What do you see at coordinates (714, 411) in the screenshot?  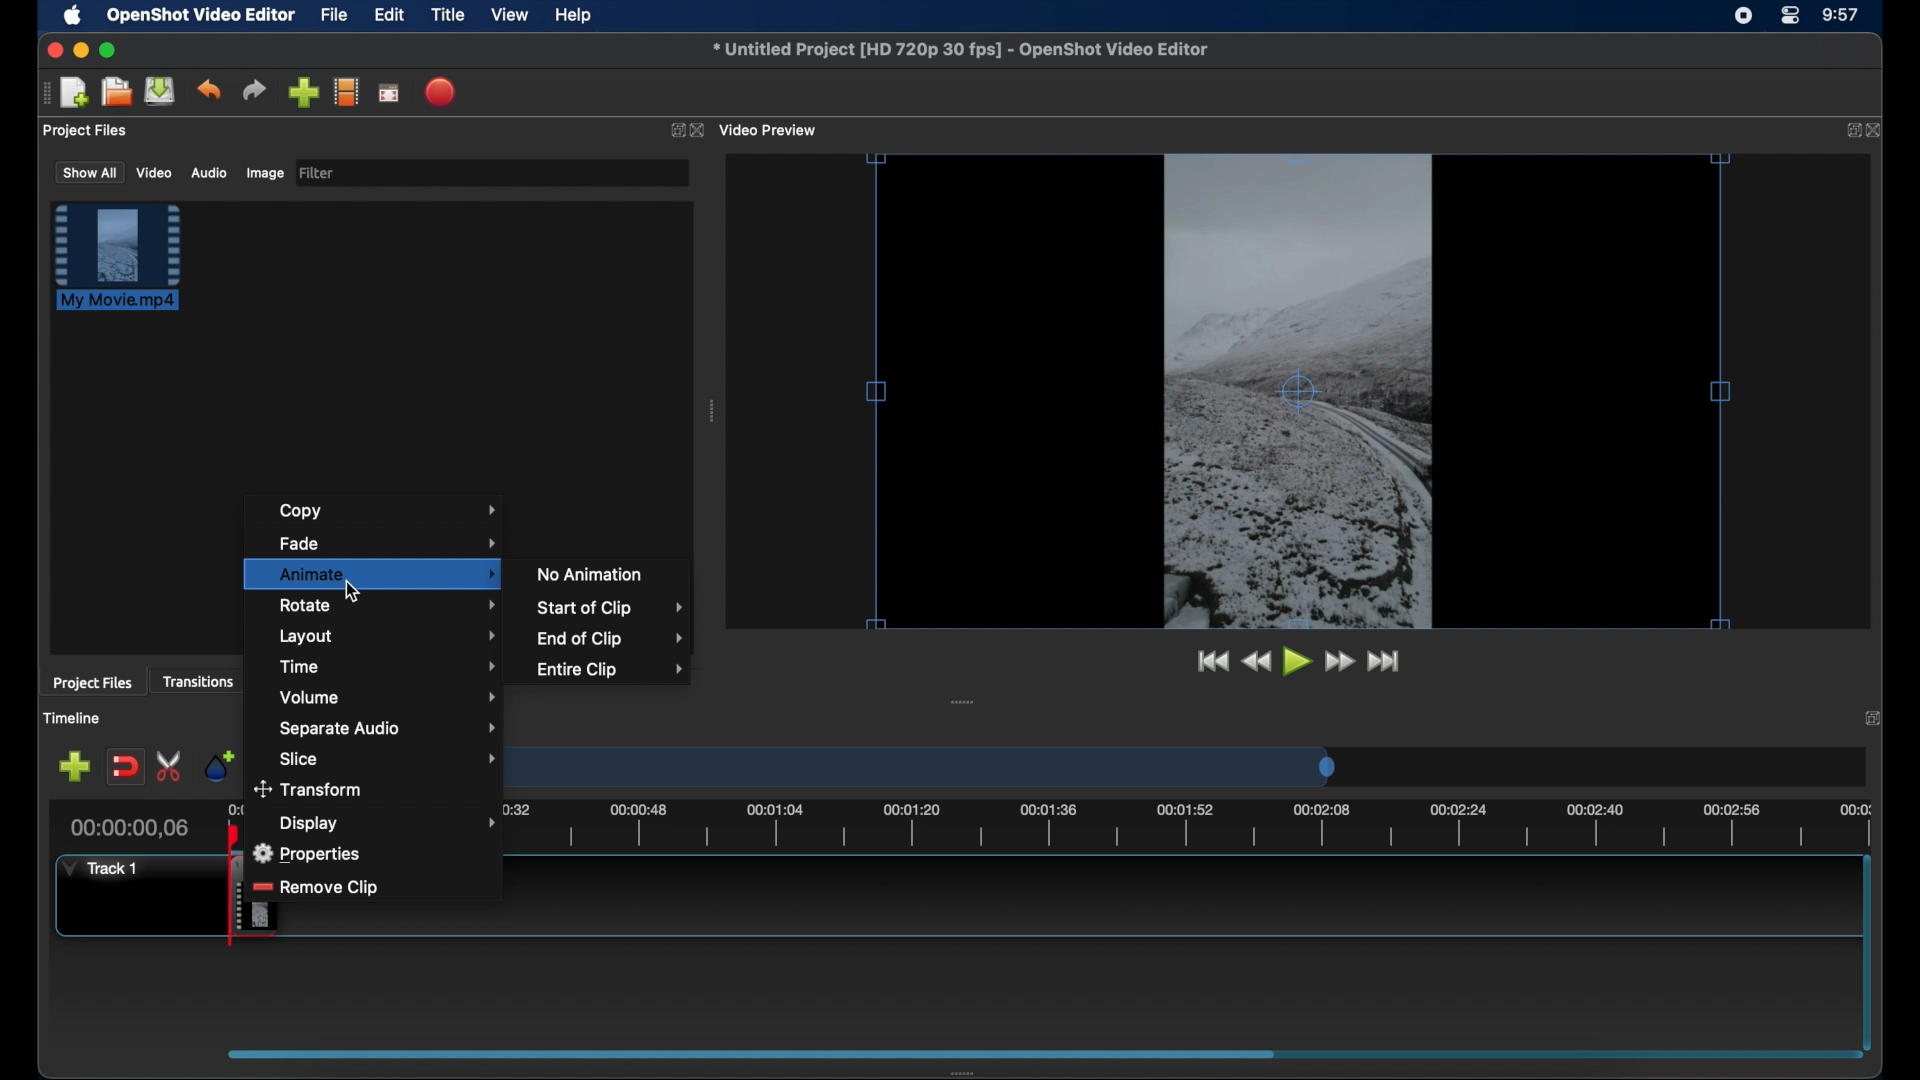 I see `drag handle` at bounding box center [714, 411].